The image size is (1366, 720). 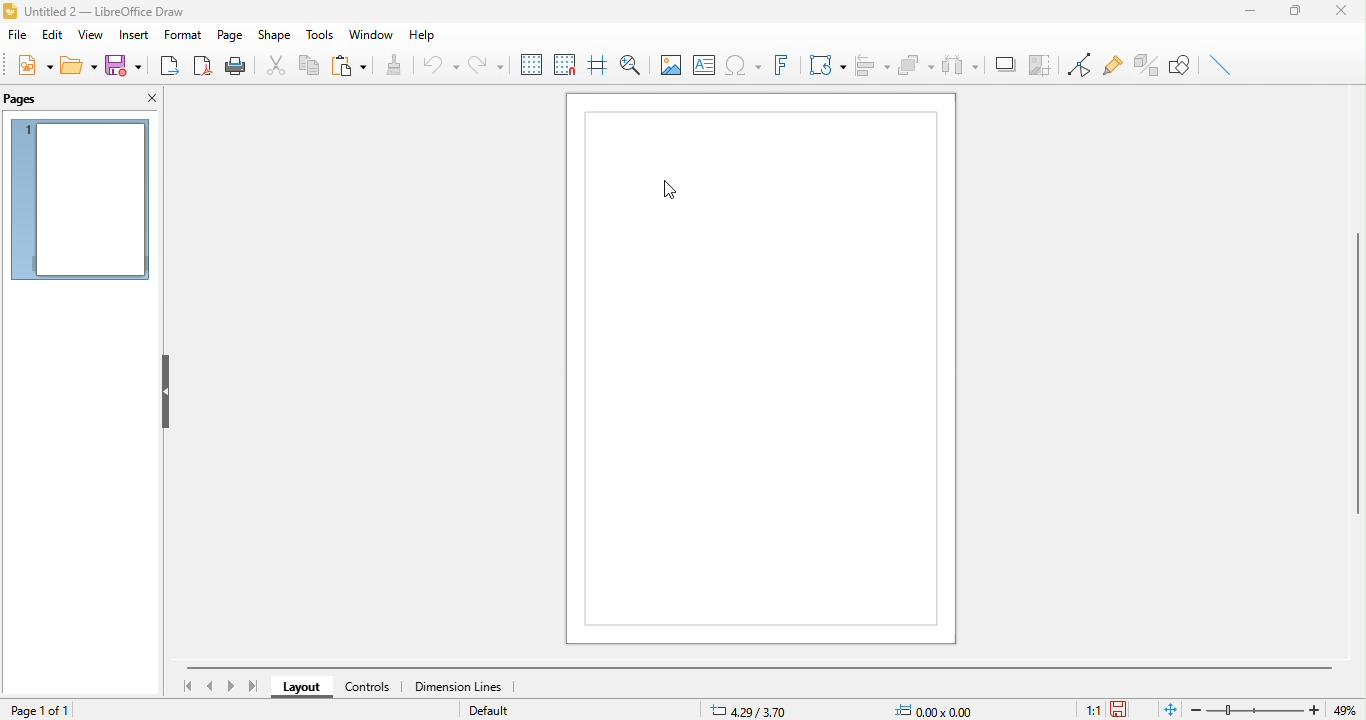 What do you see at coordinates (1247, 12) in the screenshot?
I see `minimize` at bounding box center [1247, 12].